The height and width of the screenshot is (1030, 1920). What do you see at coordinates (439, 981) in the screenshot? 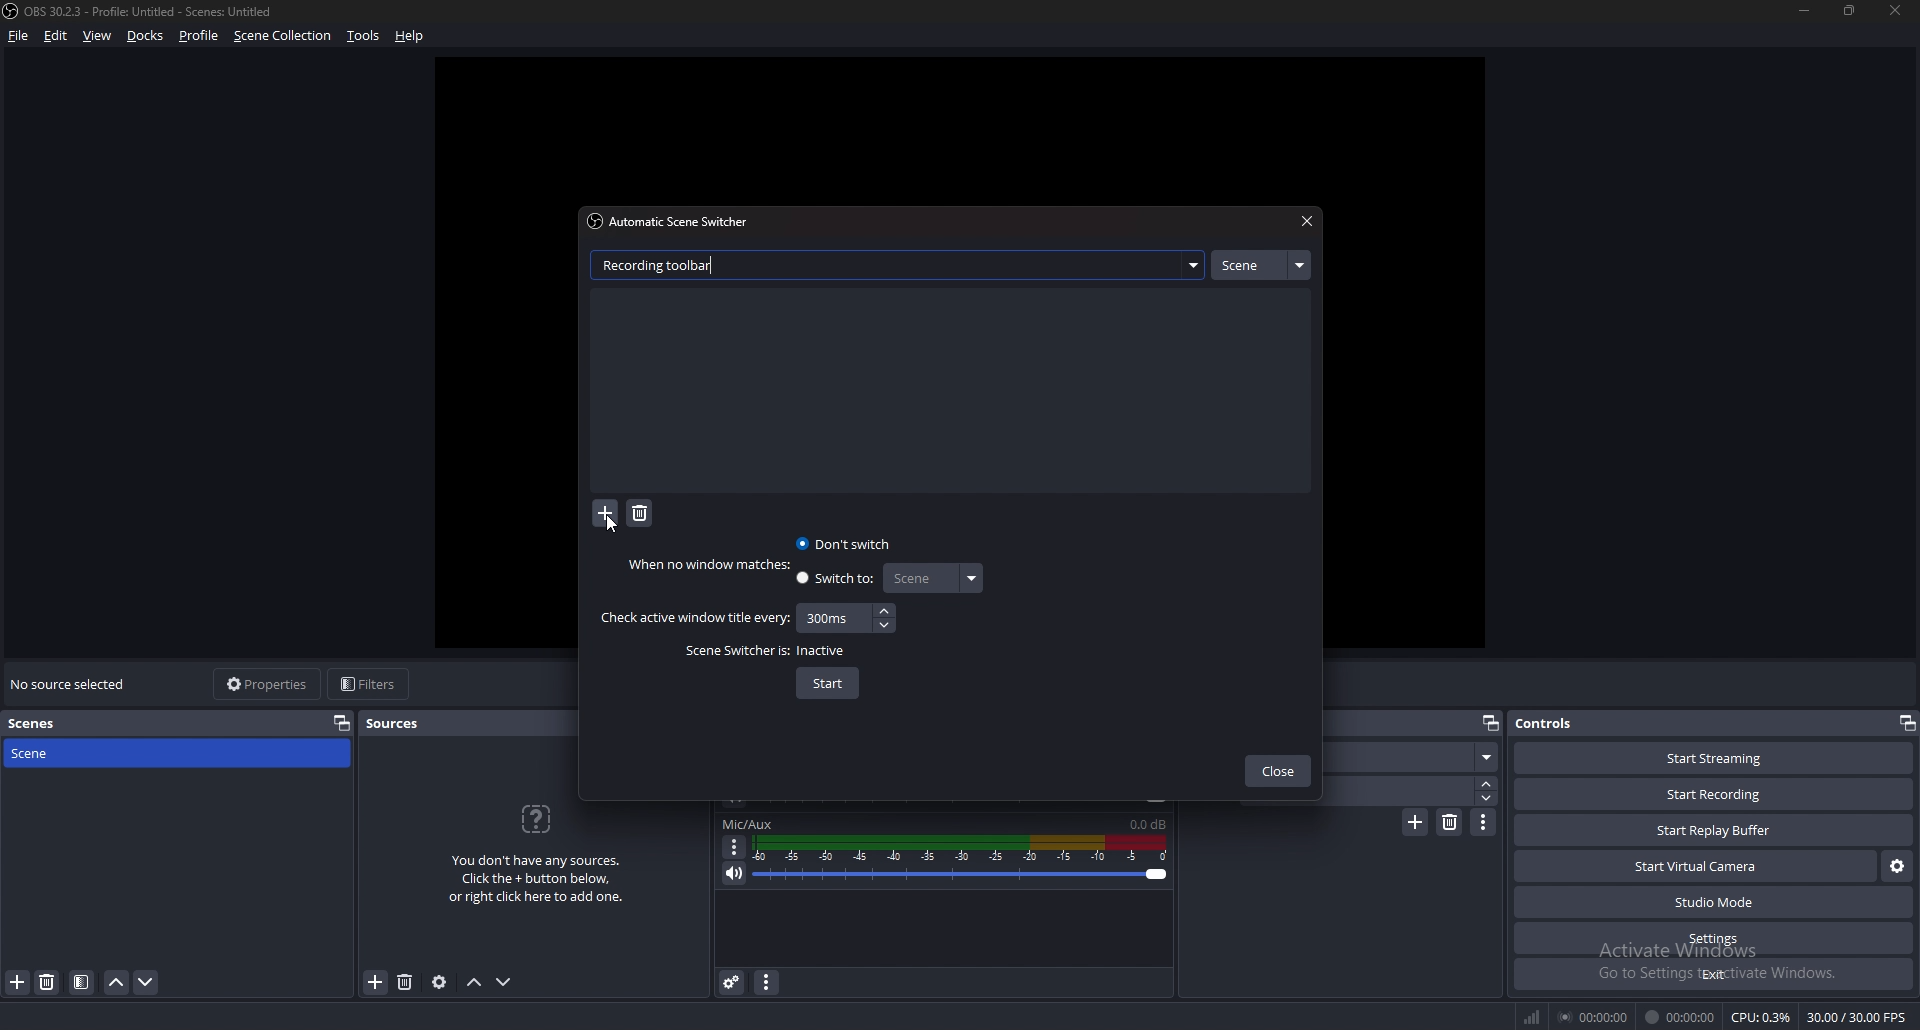
I see `source properties` at bounding box center [439, 981].